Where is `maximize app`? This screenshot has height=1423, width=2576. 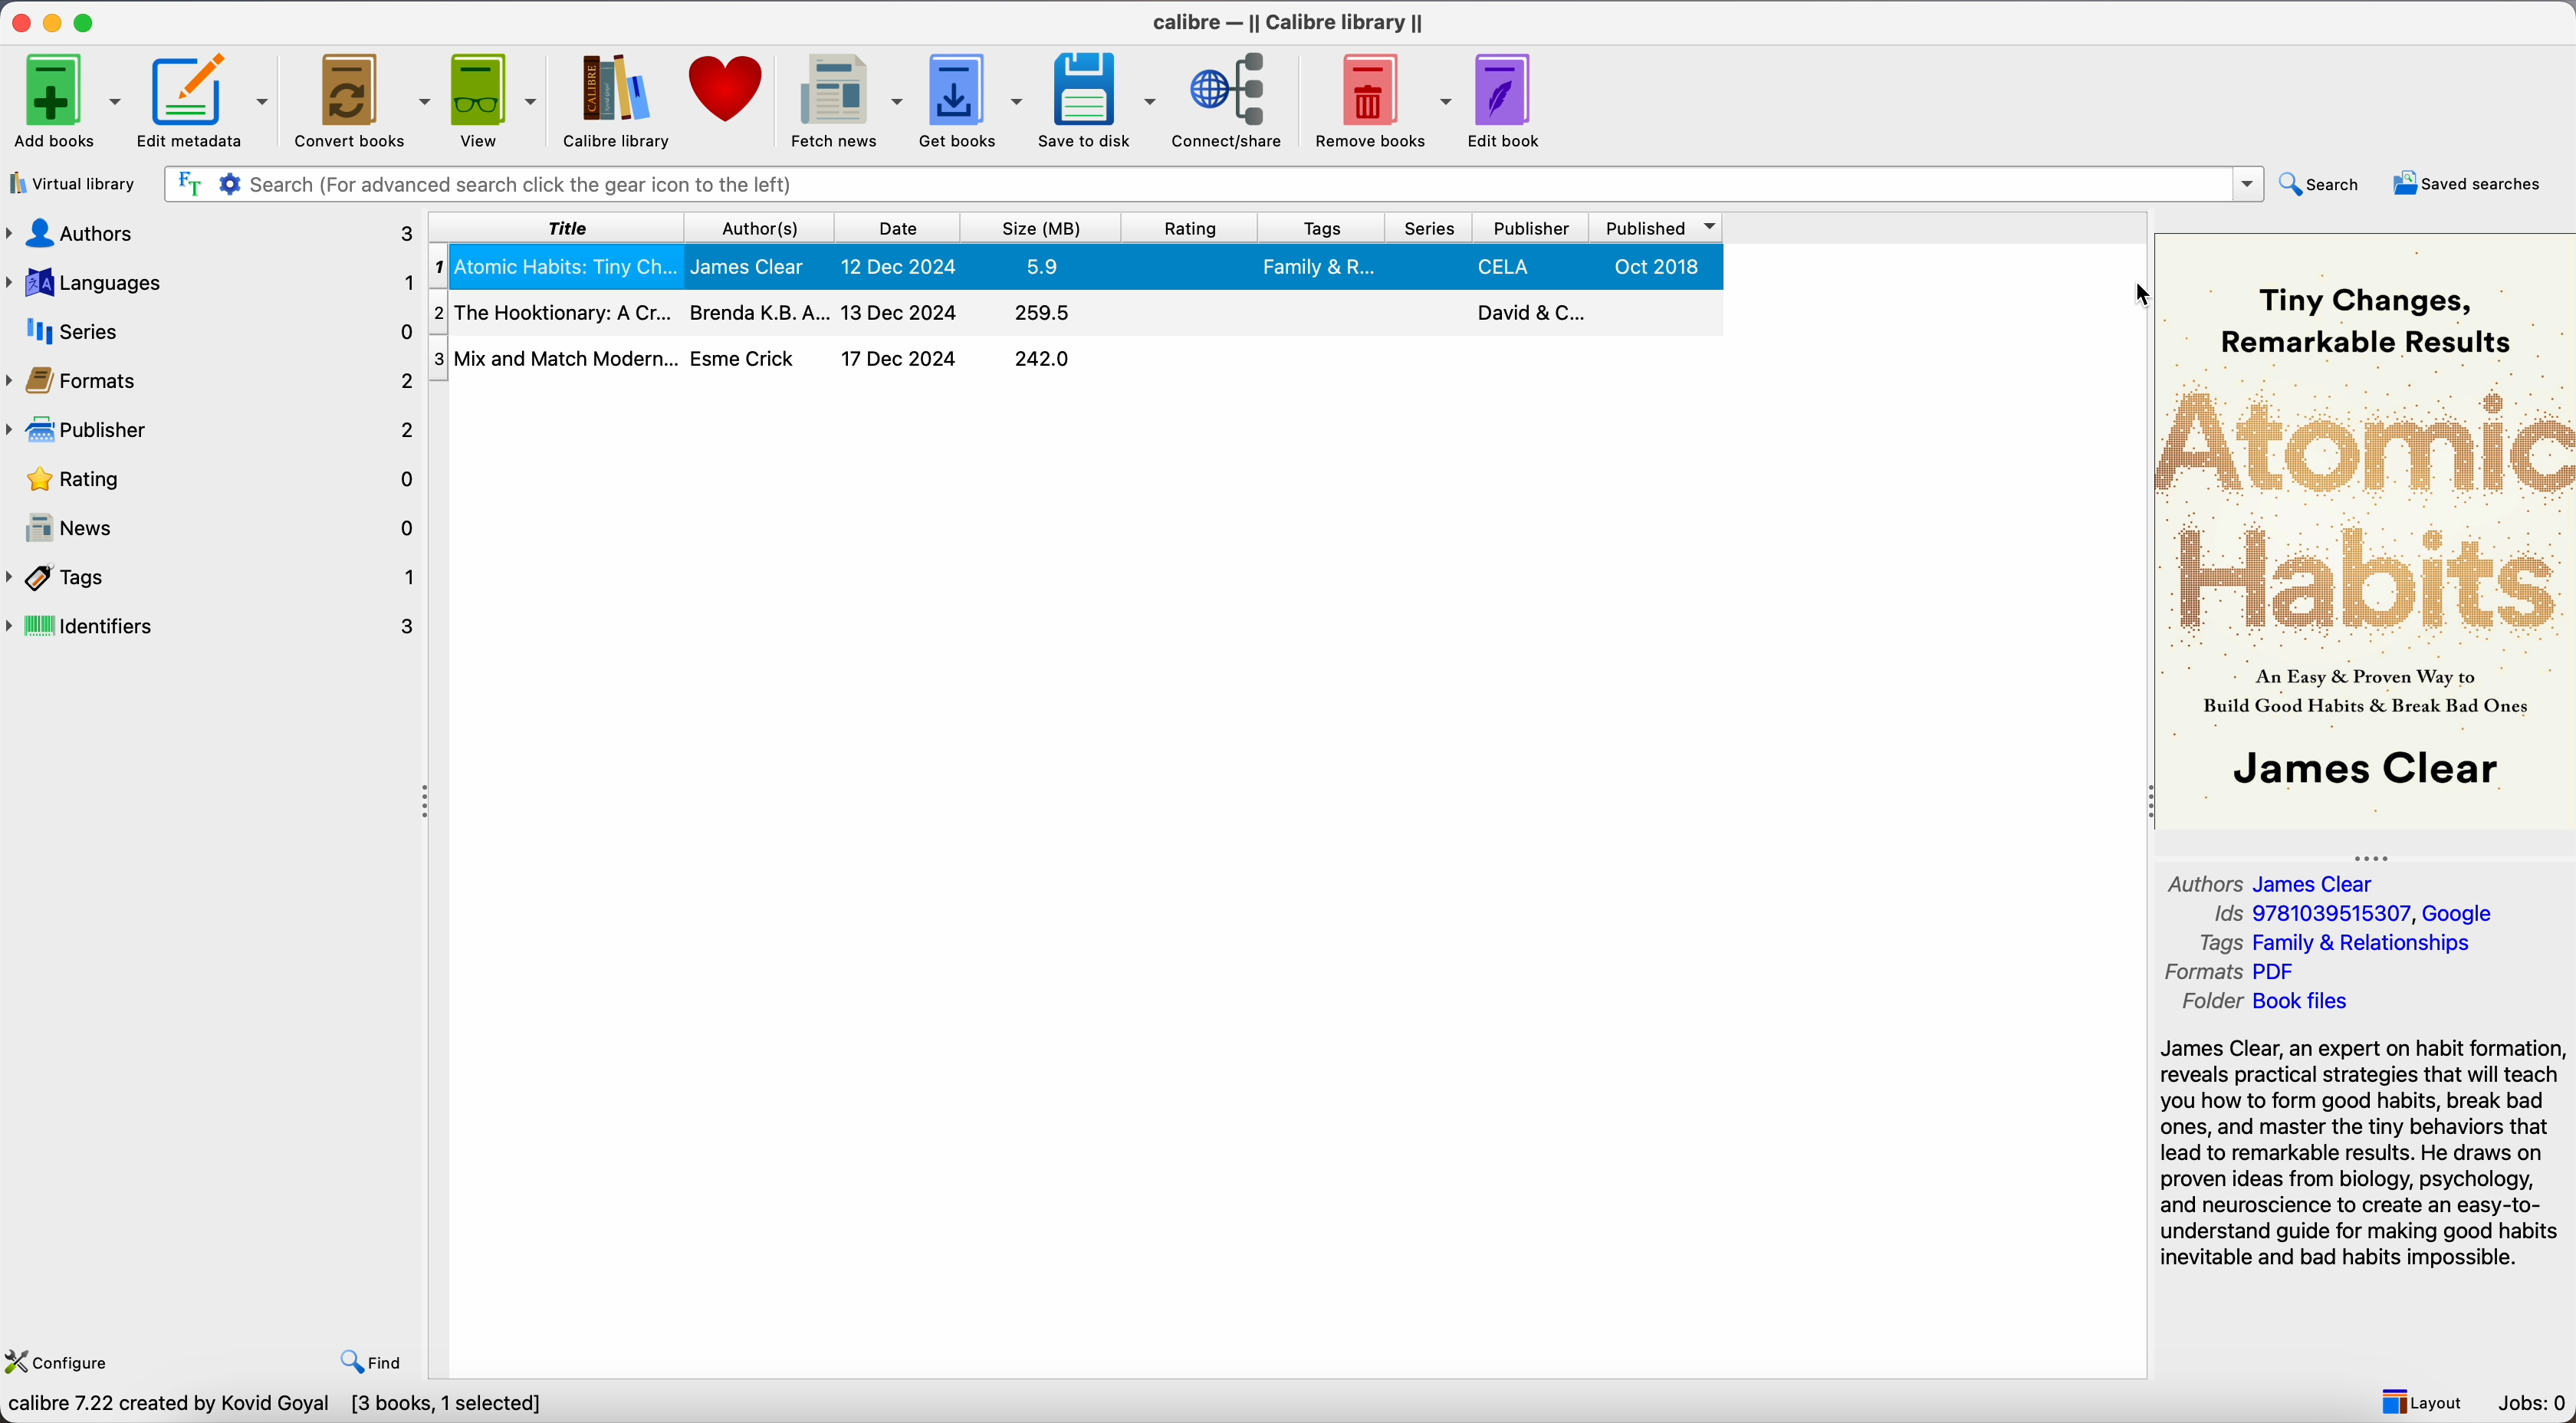
maximize app is located at coordinates (88, 22).